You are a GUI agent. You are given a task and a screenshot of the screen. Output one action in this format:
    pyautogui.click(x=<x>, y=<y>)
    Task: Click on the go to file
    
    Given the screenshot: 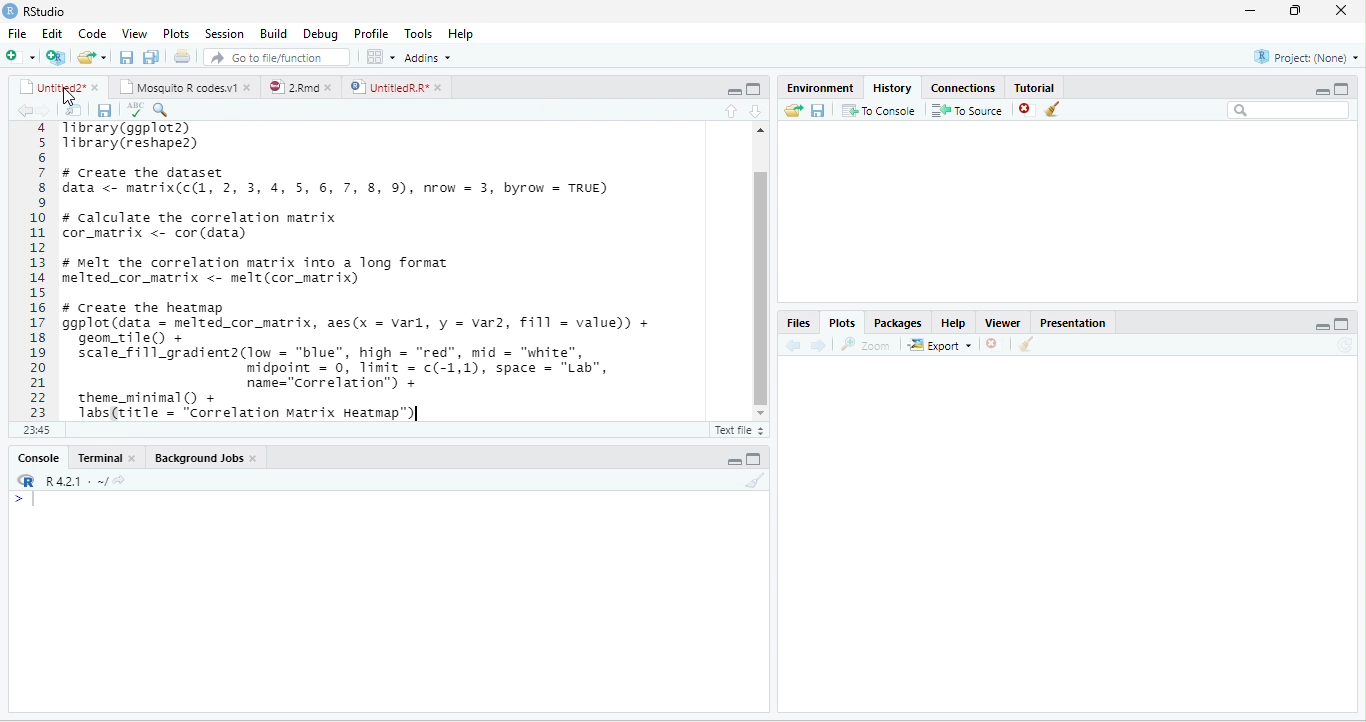 What is the action you would take?
    pyautogui.click(x=278, y=56)
    